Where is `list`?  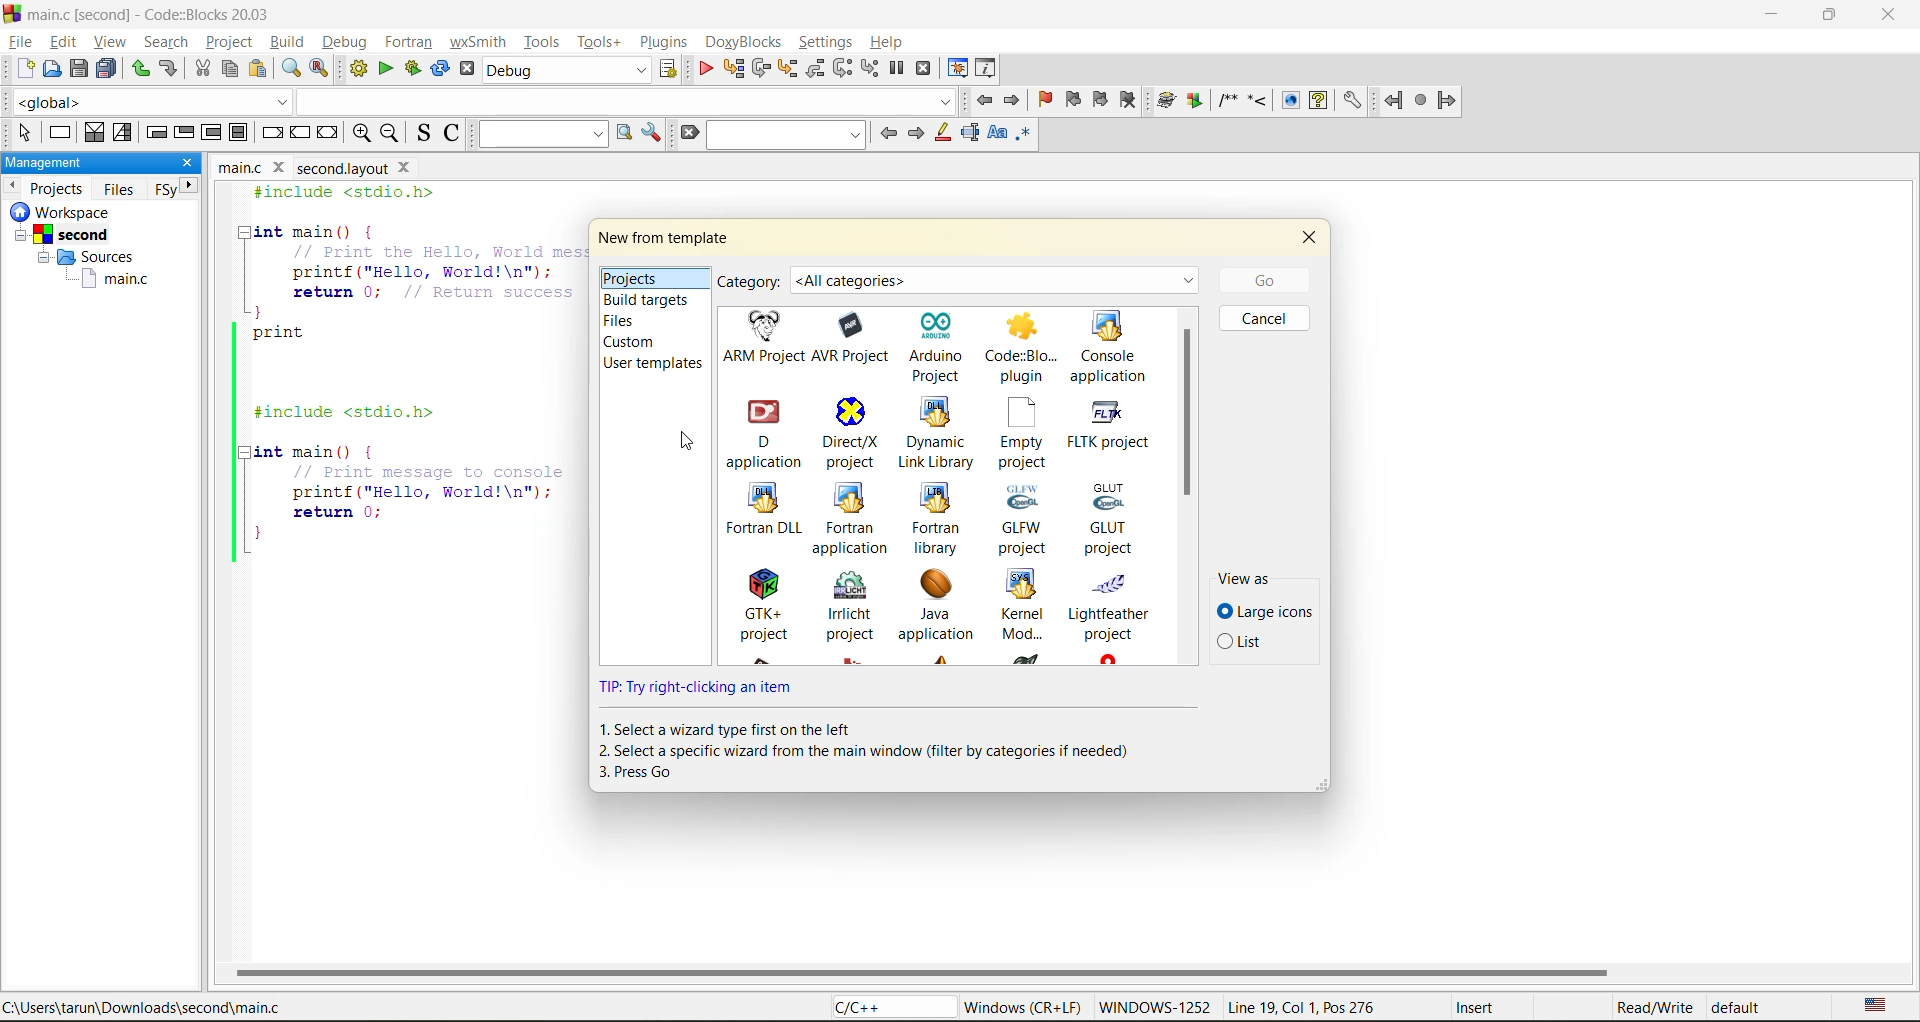 list is located at coordinates (1249, 643).